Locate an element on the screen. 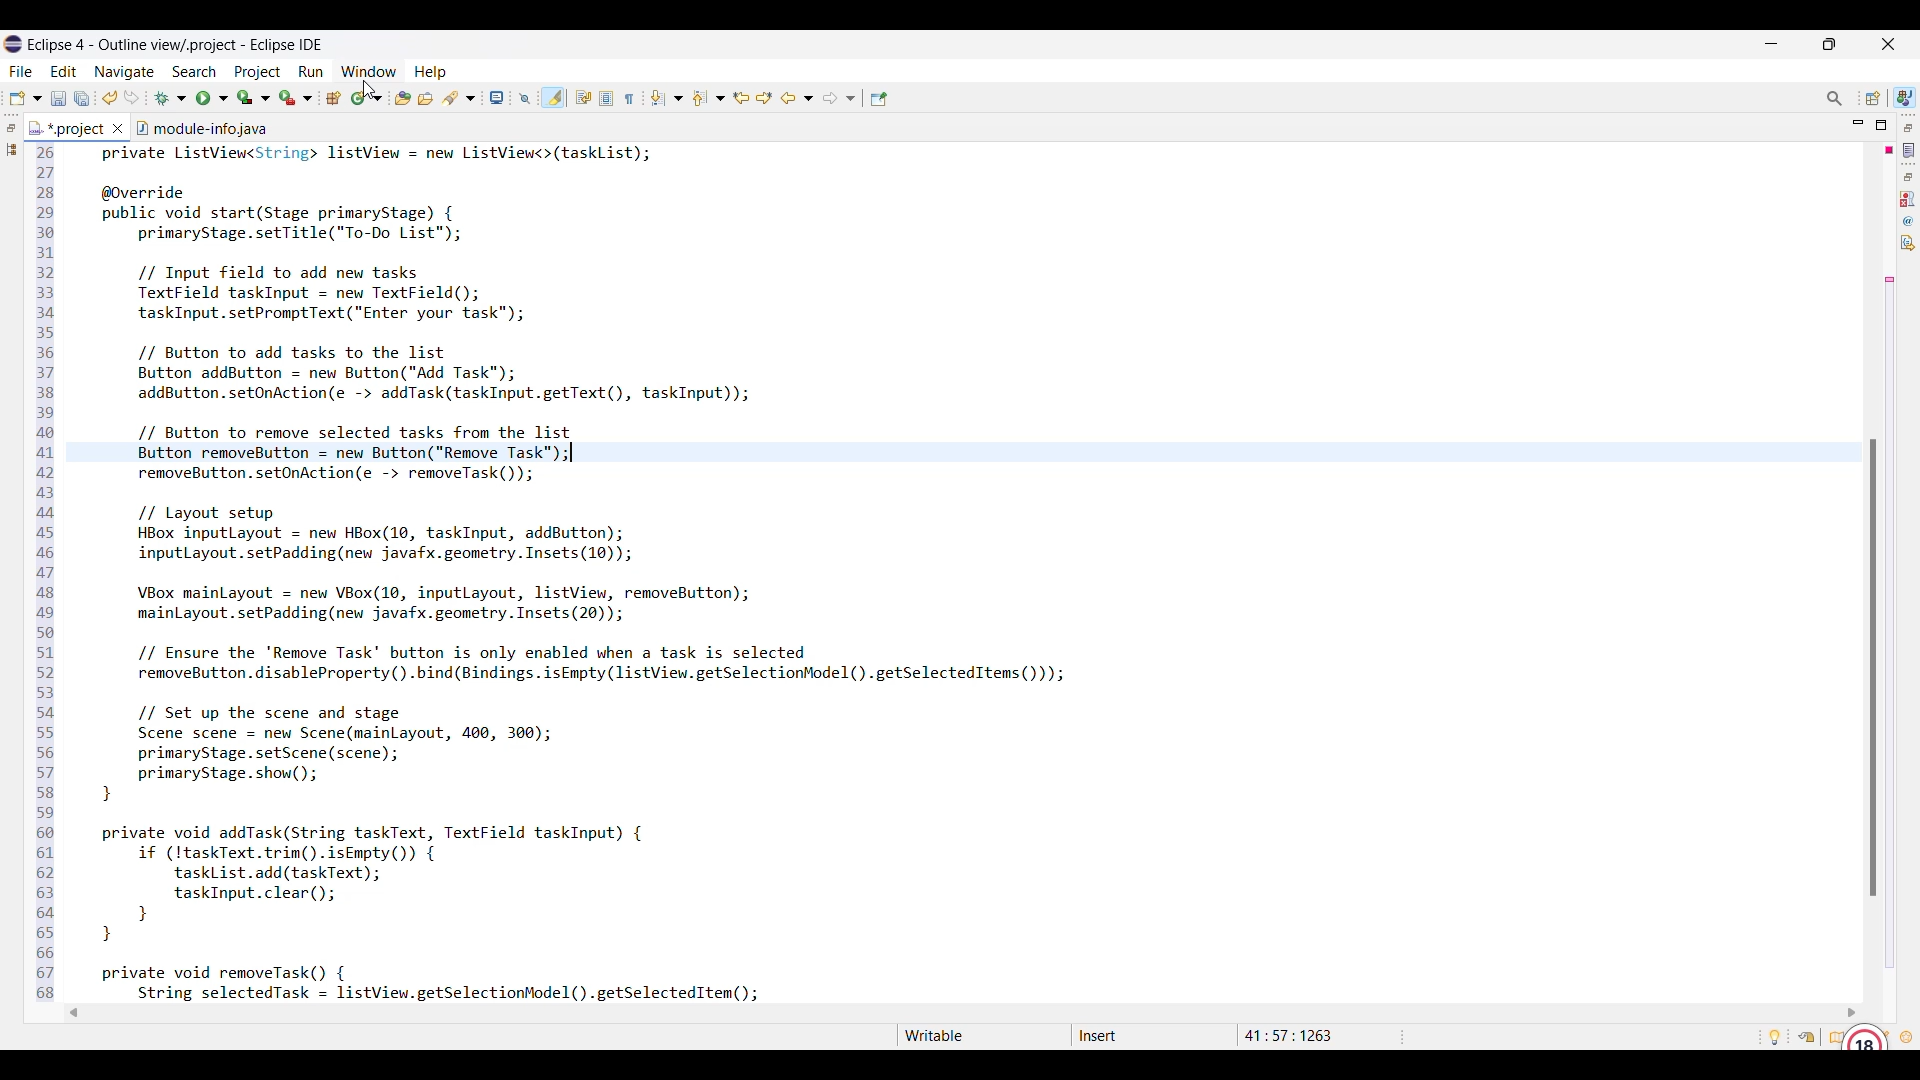 The image size is (1920, 1080). Previous annotation is located at coordinates (709, 98).